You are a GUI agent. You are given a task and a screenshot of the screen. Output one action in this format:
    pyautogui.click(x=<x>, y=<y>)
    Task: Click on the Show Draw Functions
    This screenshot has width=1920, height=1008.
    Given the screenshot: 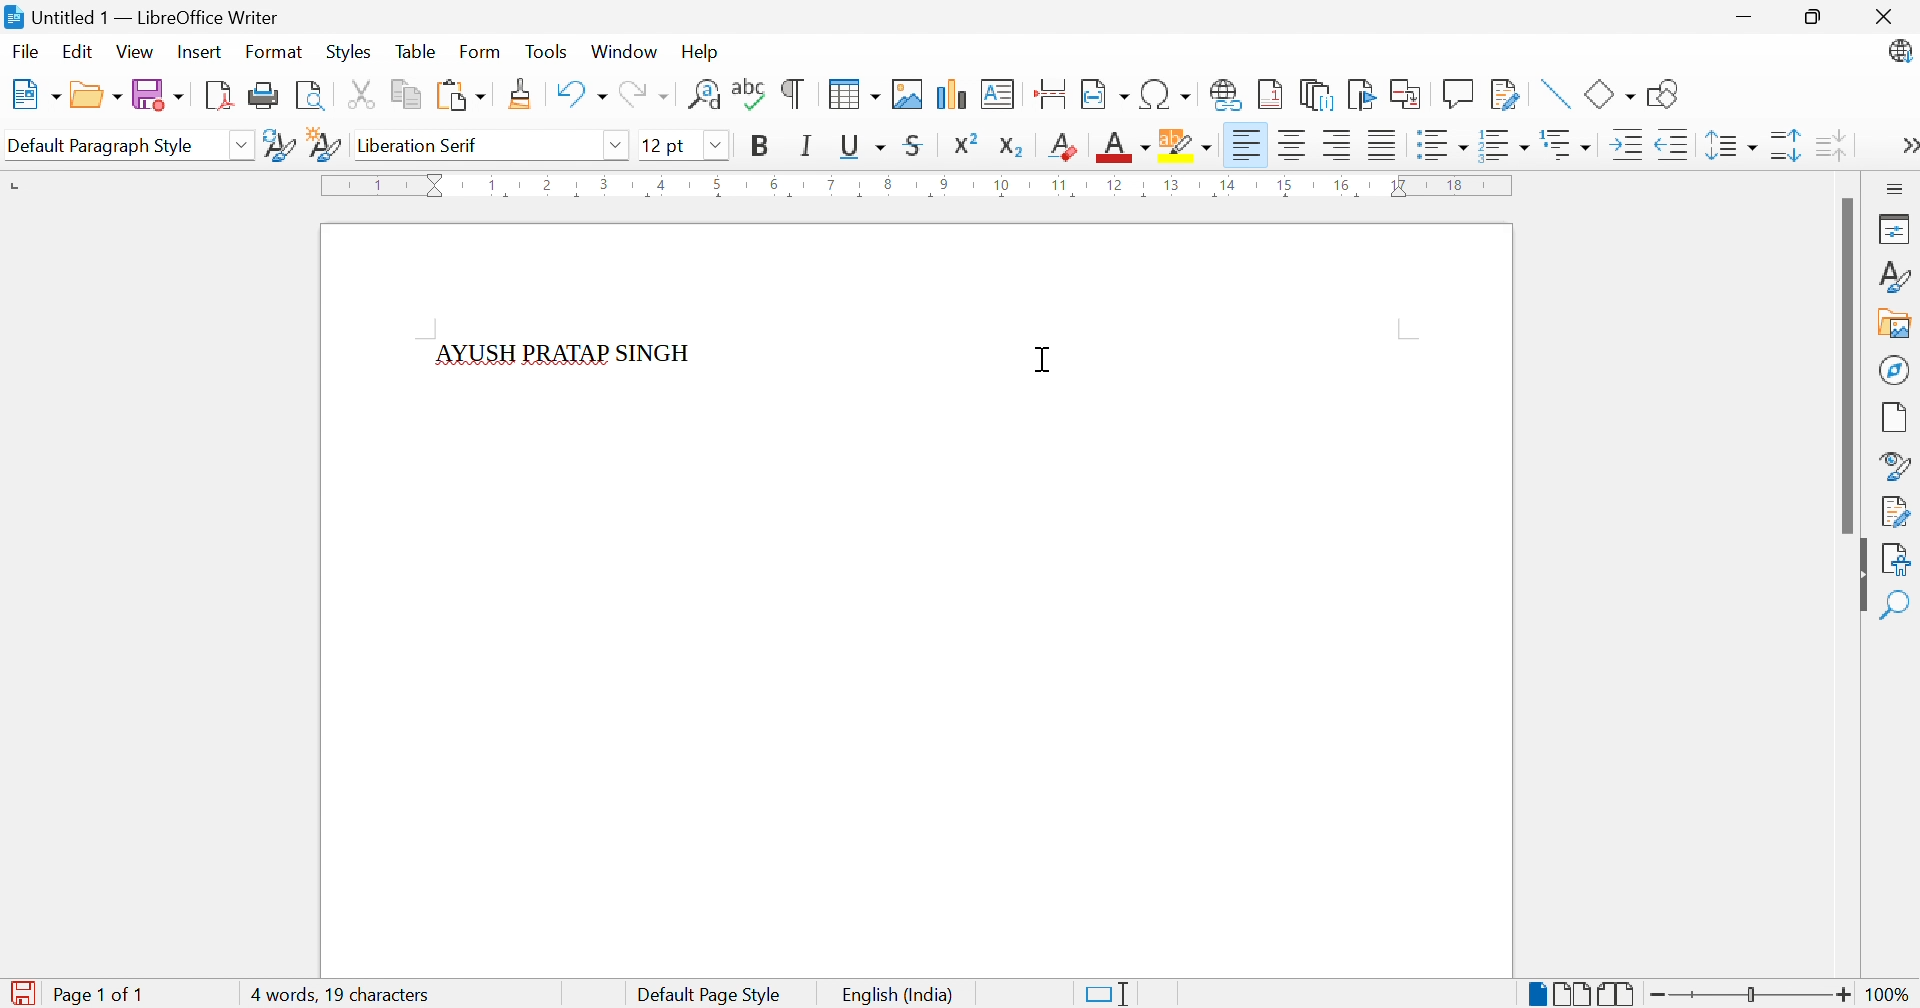 What is the action you would take?
    pyautogui.click(x=1664, y=95)
    